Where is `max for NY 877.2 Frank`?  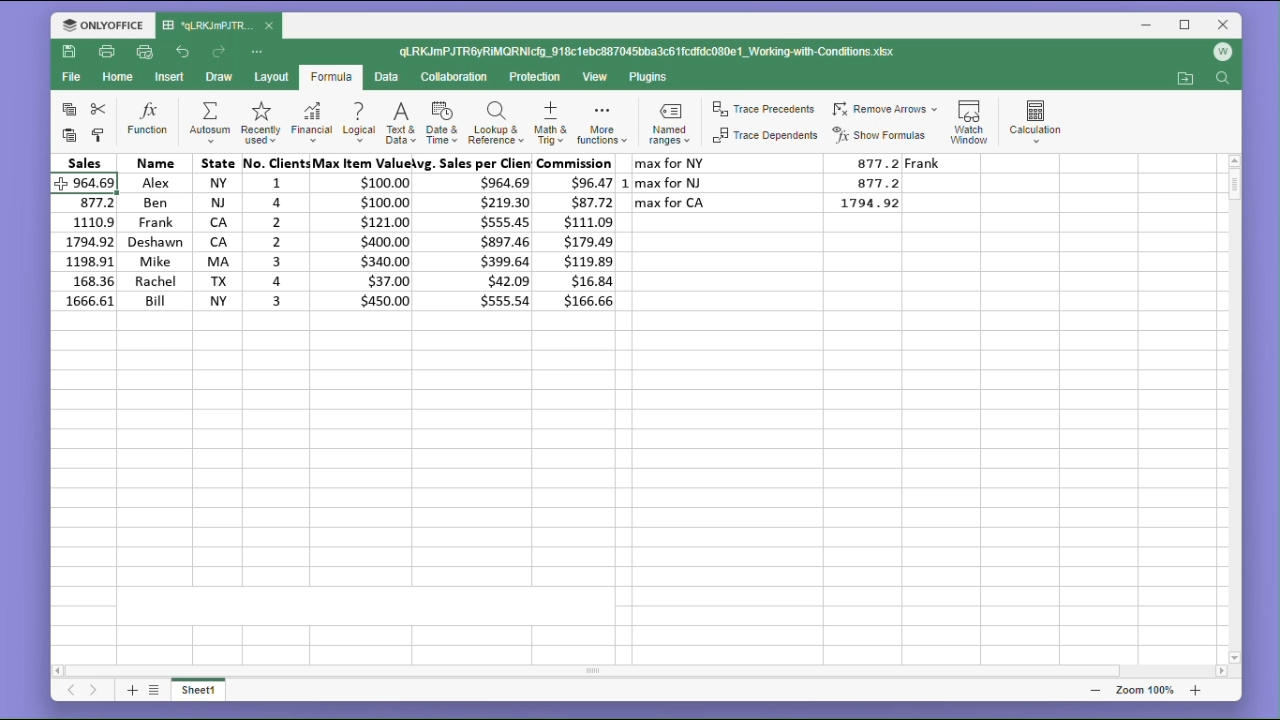 max for NY 877.2 Frank is located at coordinates (807, 163).